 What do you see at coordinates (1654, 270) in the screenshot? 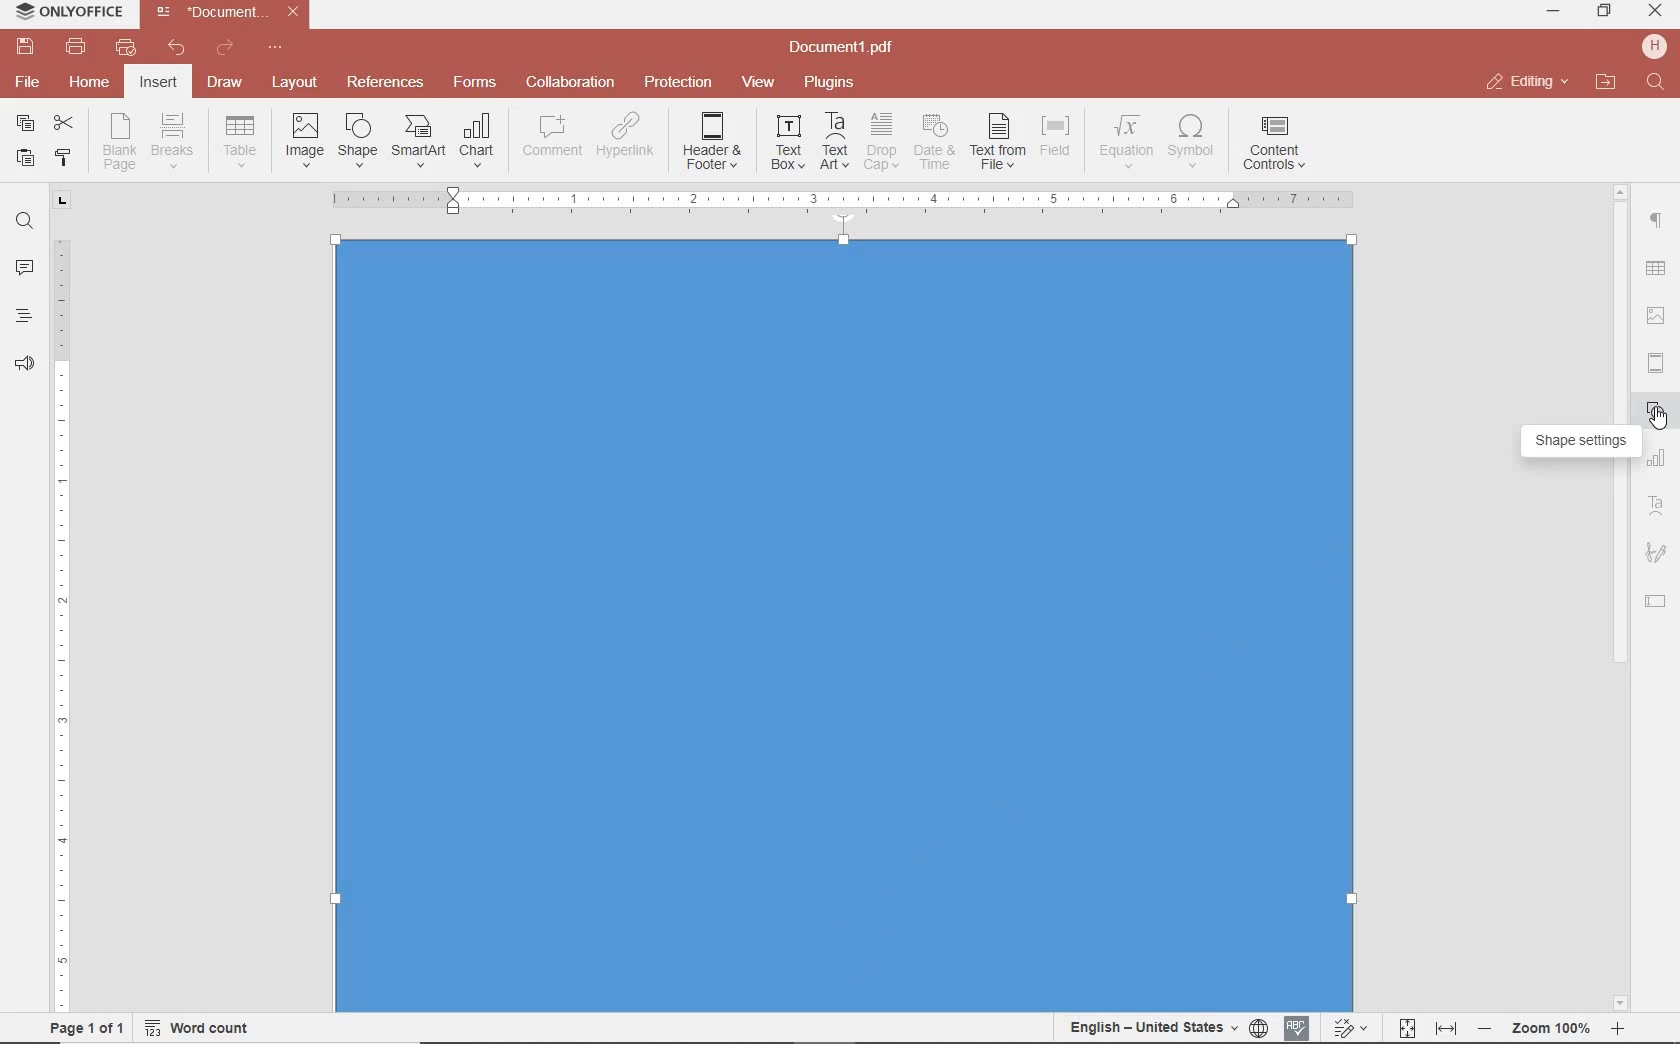
I see `` at bounding box center [1654, 270].